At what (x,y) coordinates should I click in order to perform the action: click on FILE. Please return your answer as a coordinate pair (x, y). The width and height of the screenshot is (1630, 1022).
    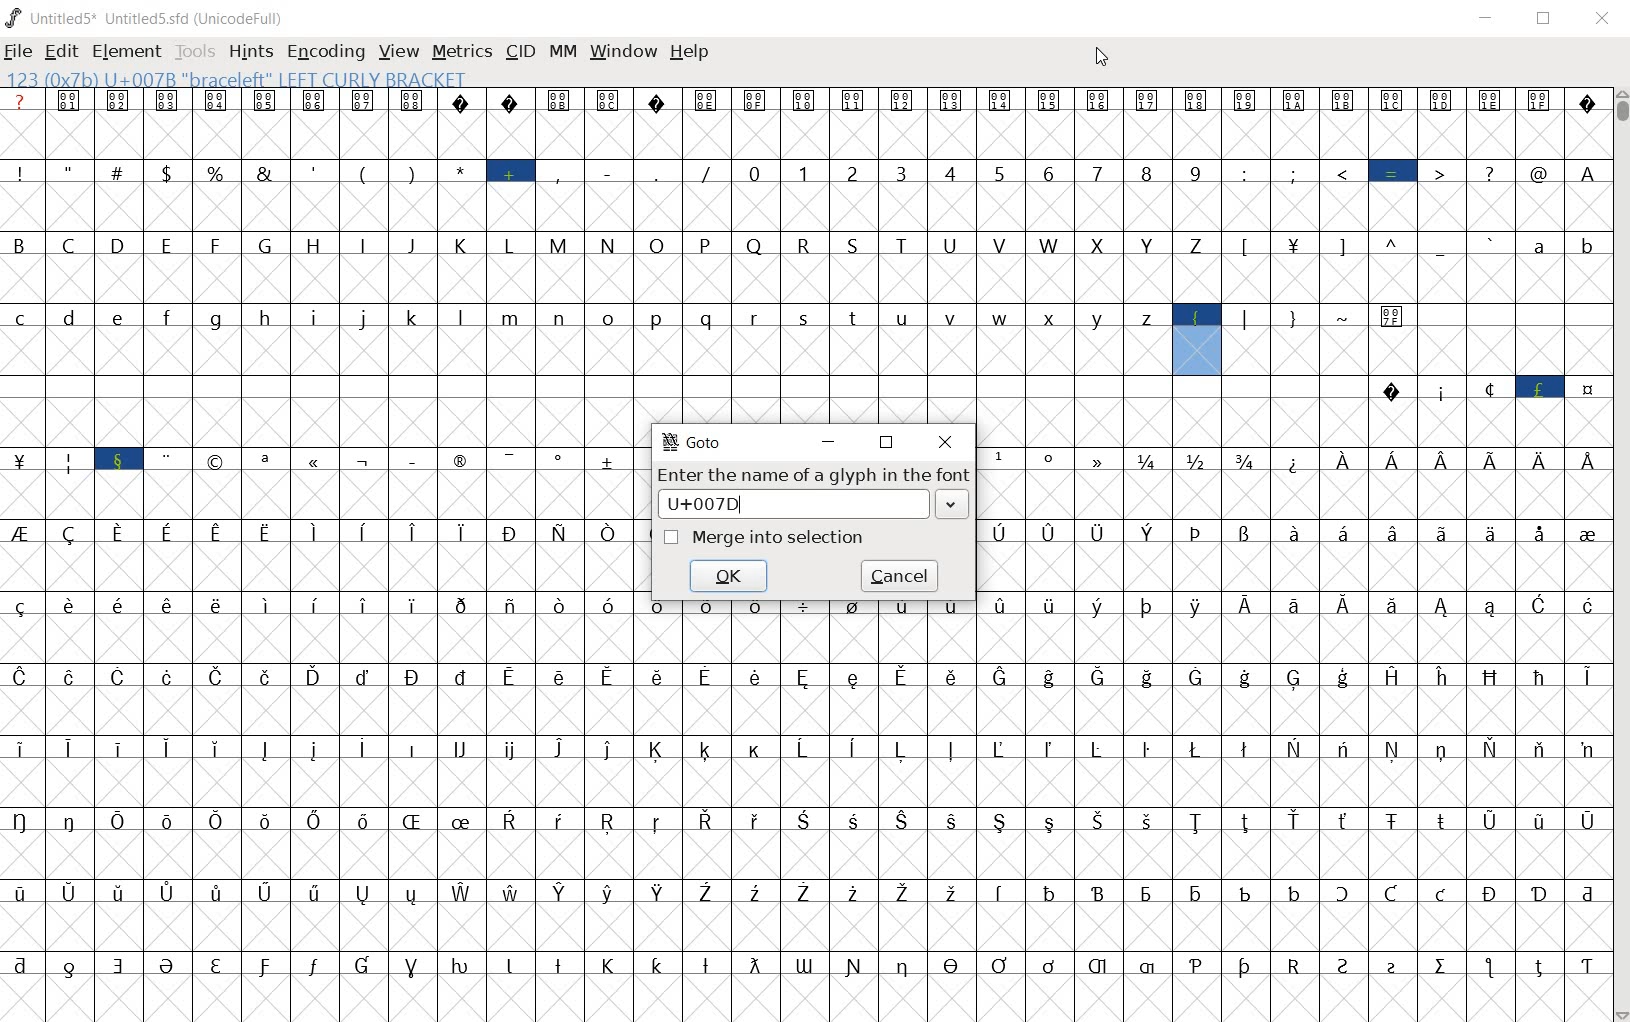
    Looking at the image, I should click on (19, 53).